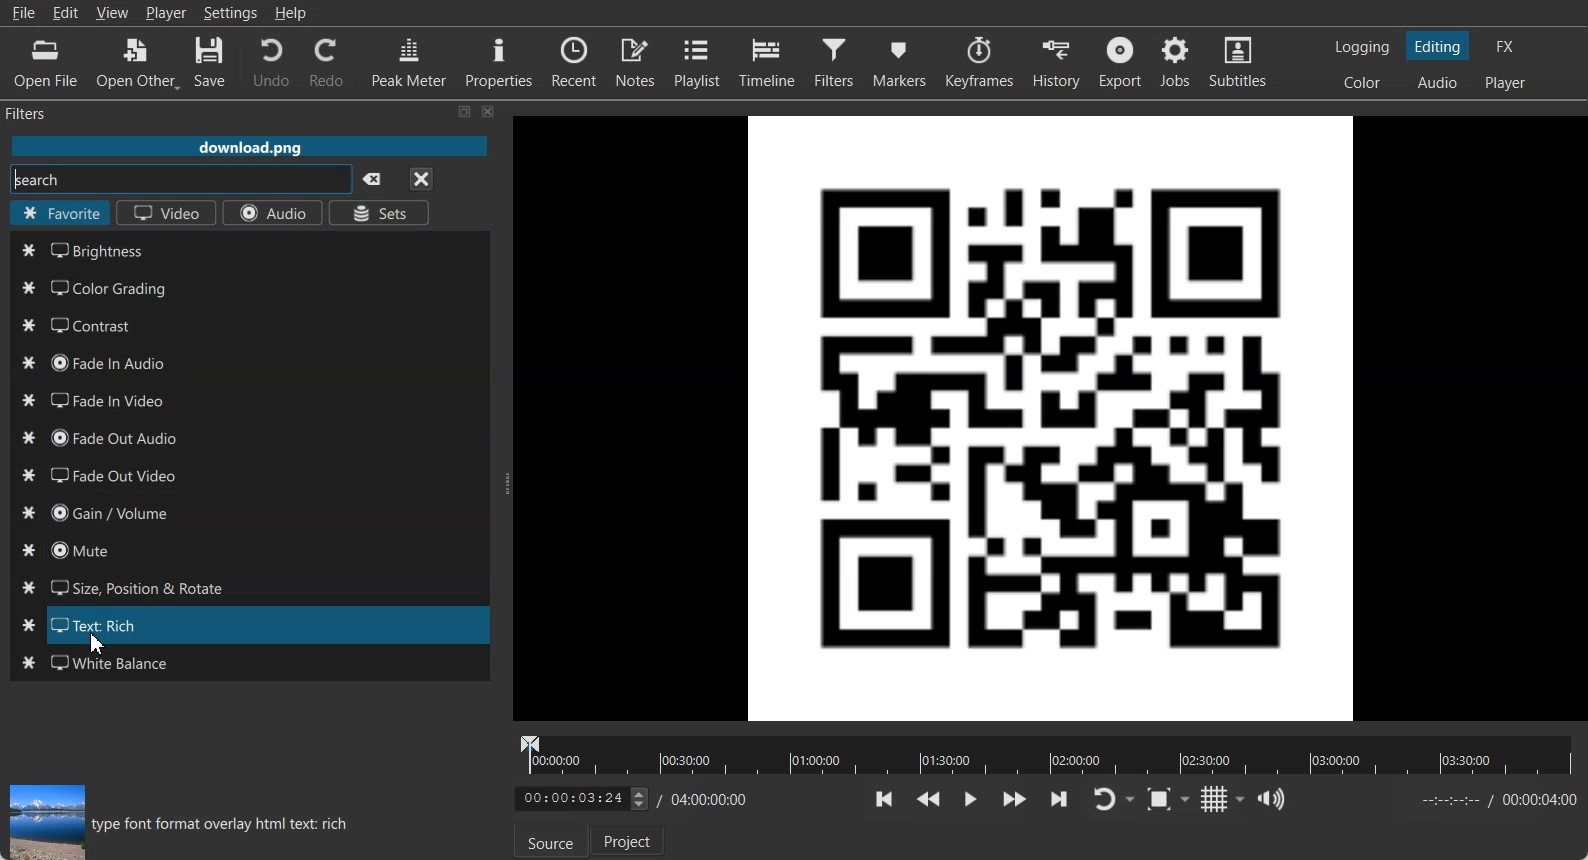 This screenshot has width=1588, height=860. What do you see at coordinates (224, 827) in the screenshot?
I see `Text` at bounding box center [224, 827].